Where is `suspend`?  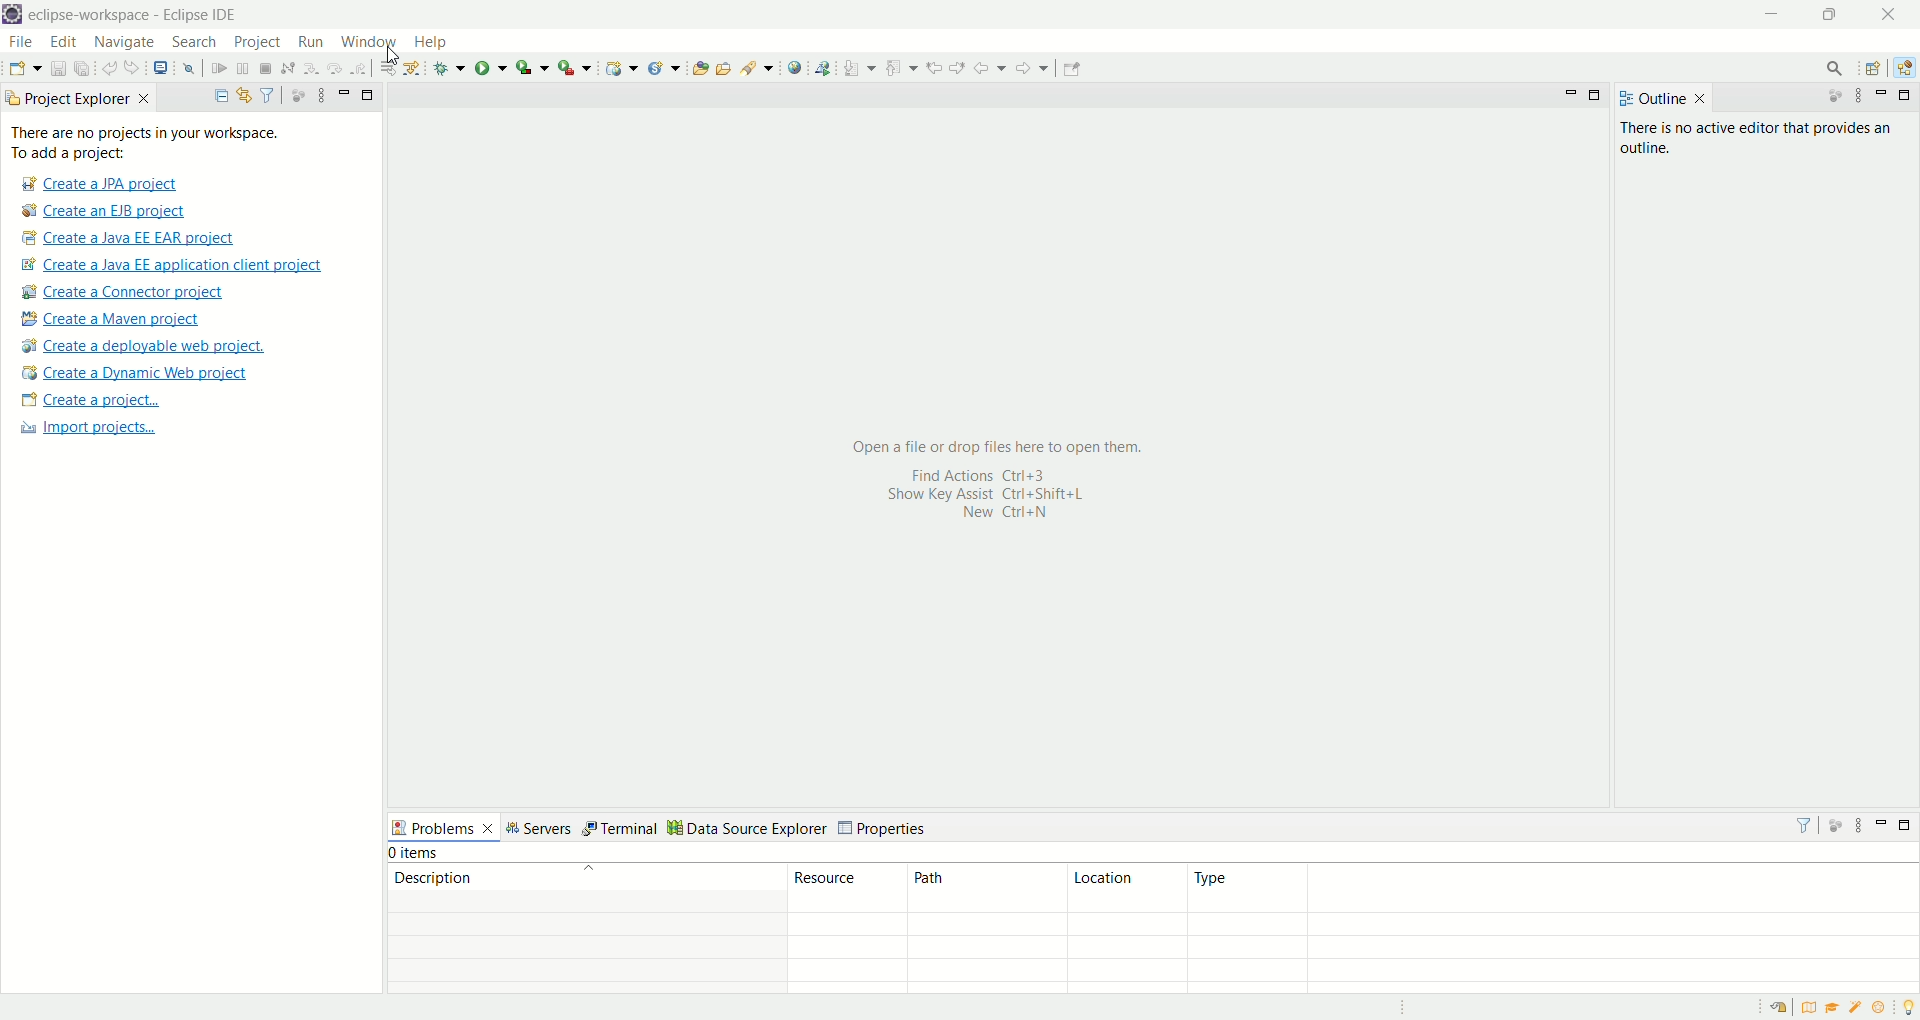 suspend is located at coordinates (244, 67).